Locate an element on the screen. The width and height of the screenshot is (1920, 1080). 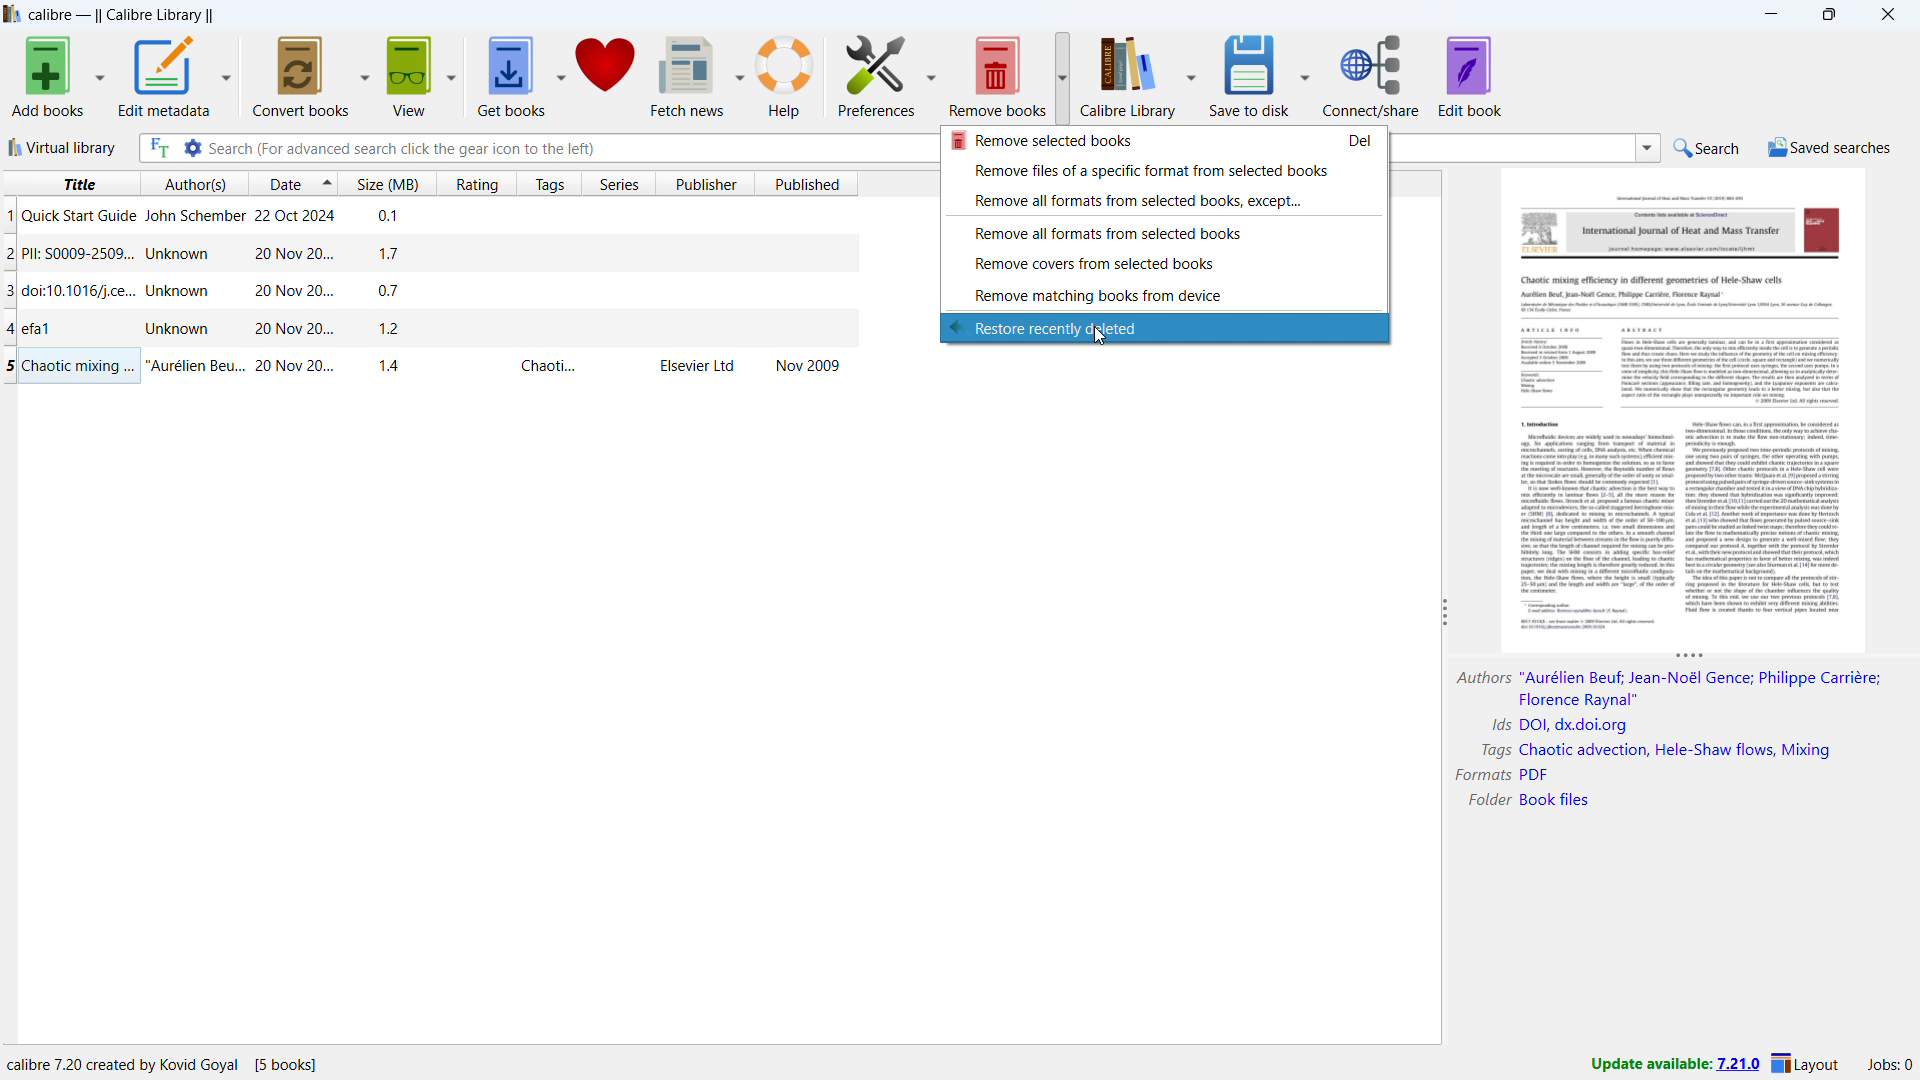
preferences is located at coordinates (877, 77).